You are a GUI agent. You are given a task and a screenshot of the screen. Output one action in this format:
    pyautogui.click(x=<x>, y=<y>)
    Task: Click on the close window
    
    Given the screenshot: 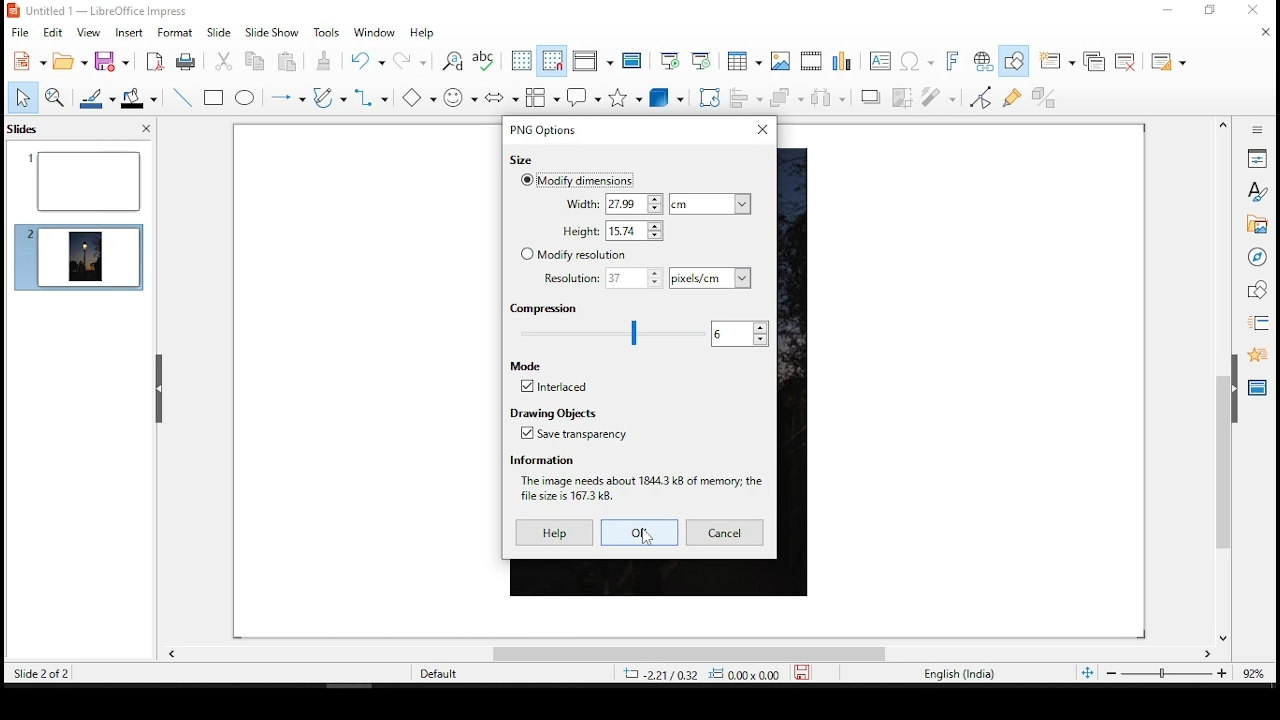 What is the action you would take?
    pyautogui.click(x=761, y=130)
    